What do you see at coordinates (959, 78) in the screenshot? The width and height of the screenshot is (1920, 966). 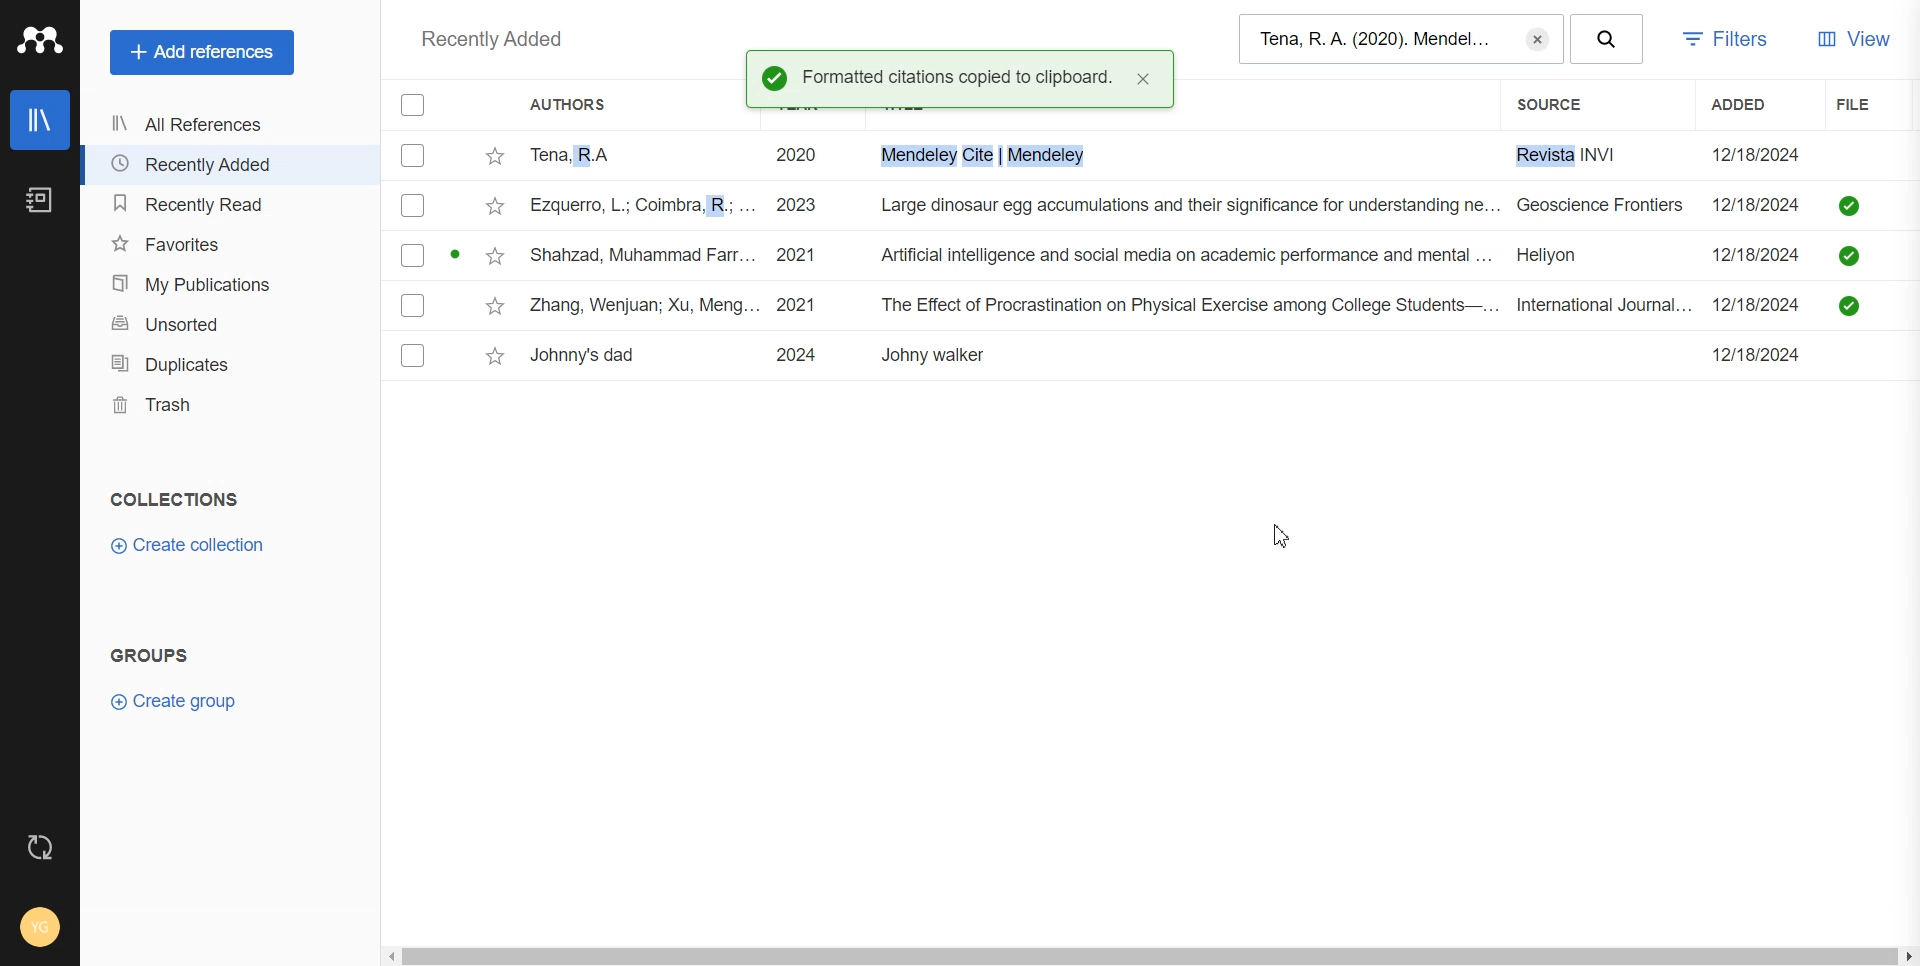 I see `Formatted citations copied to clipboard.` at bounding box center [959, 78].